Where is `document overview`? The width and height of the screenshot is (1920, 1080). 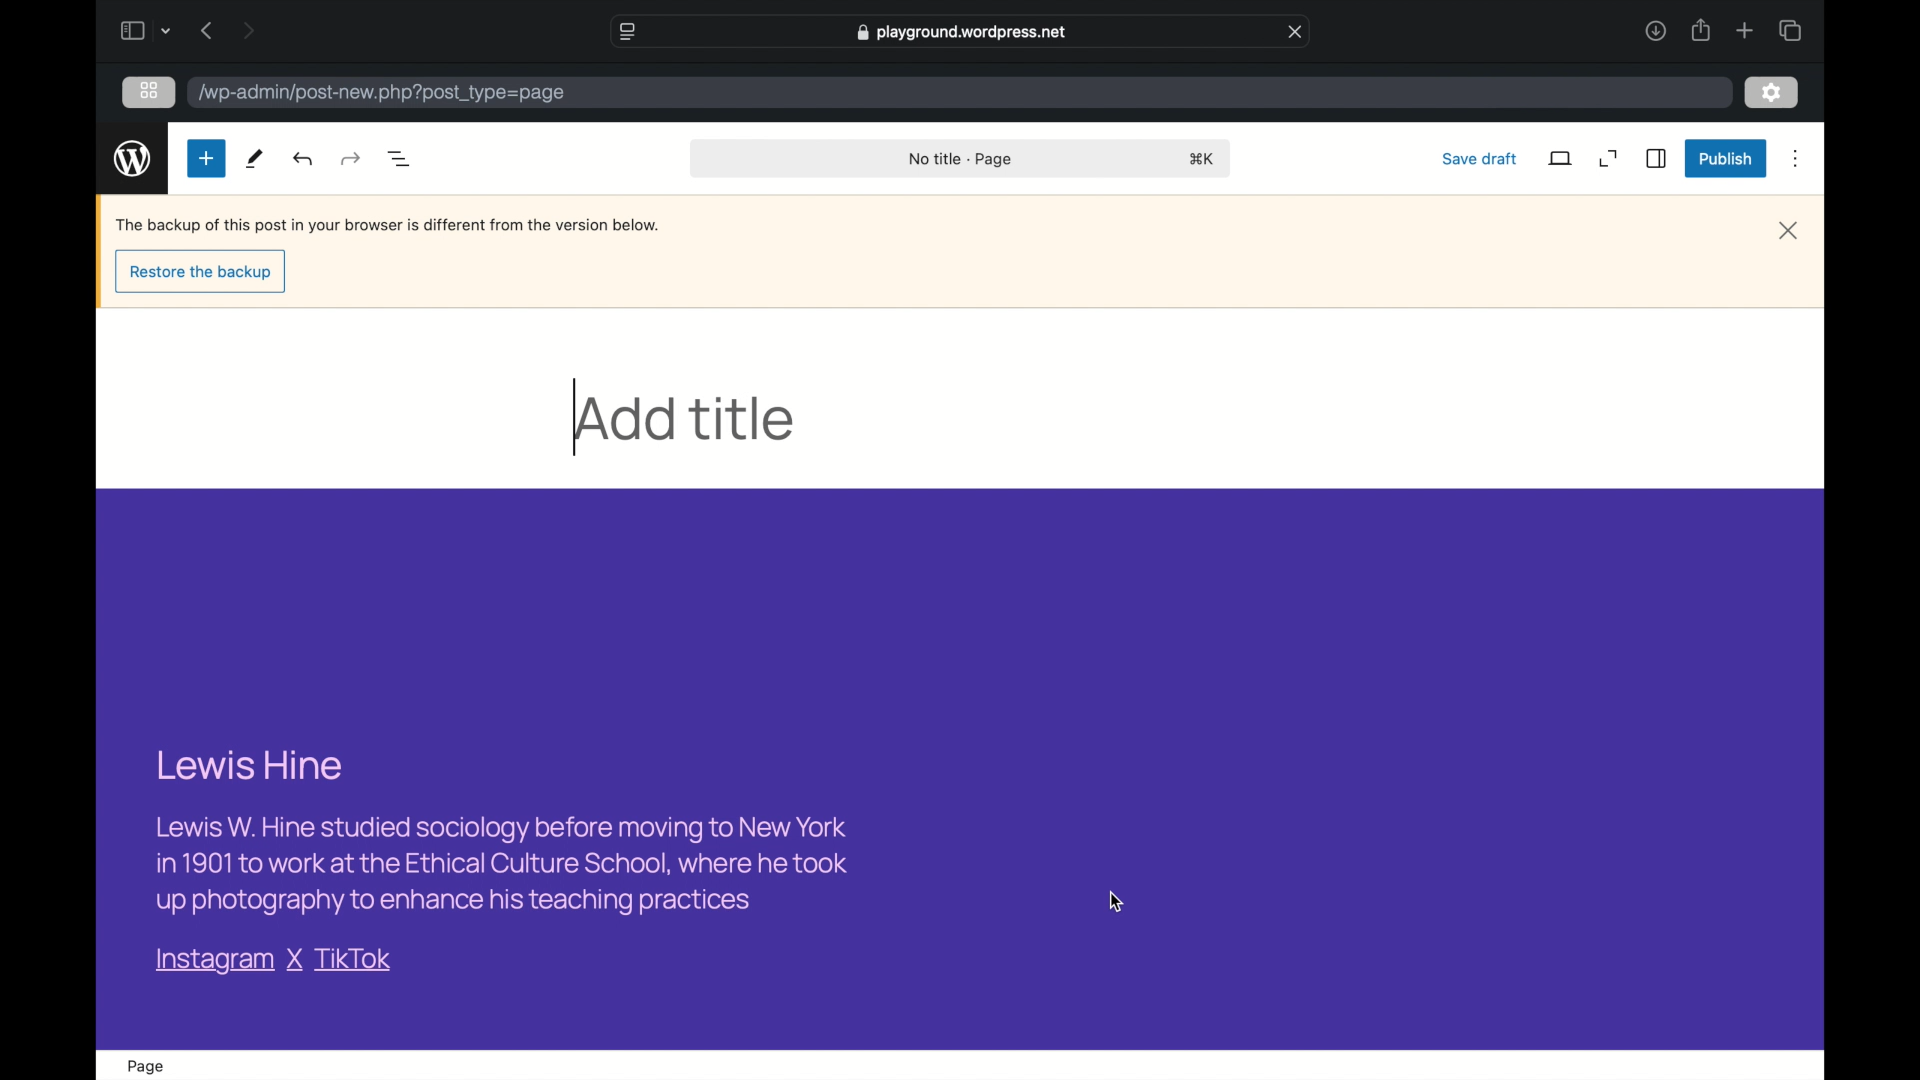
document overview is located at coordinates (400, 158).